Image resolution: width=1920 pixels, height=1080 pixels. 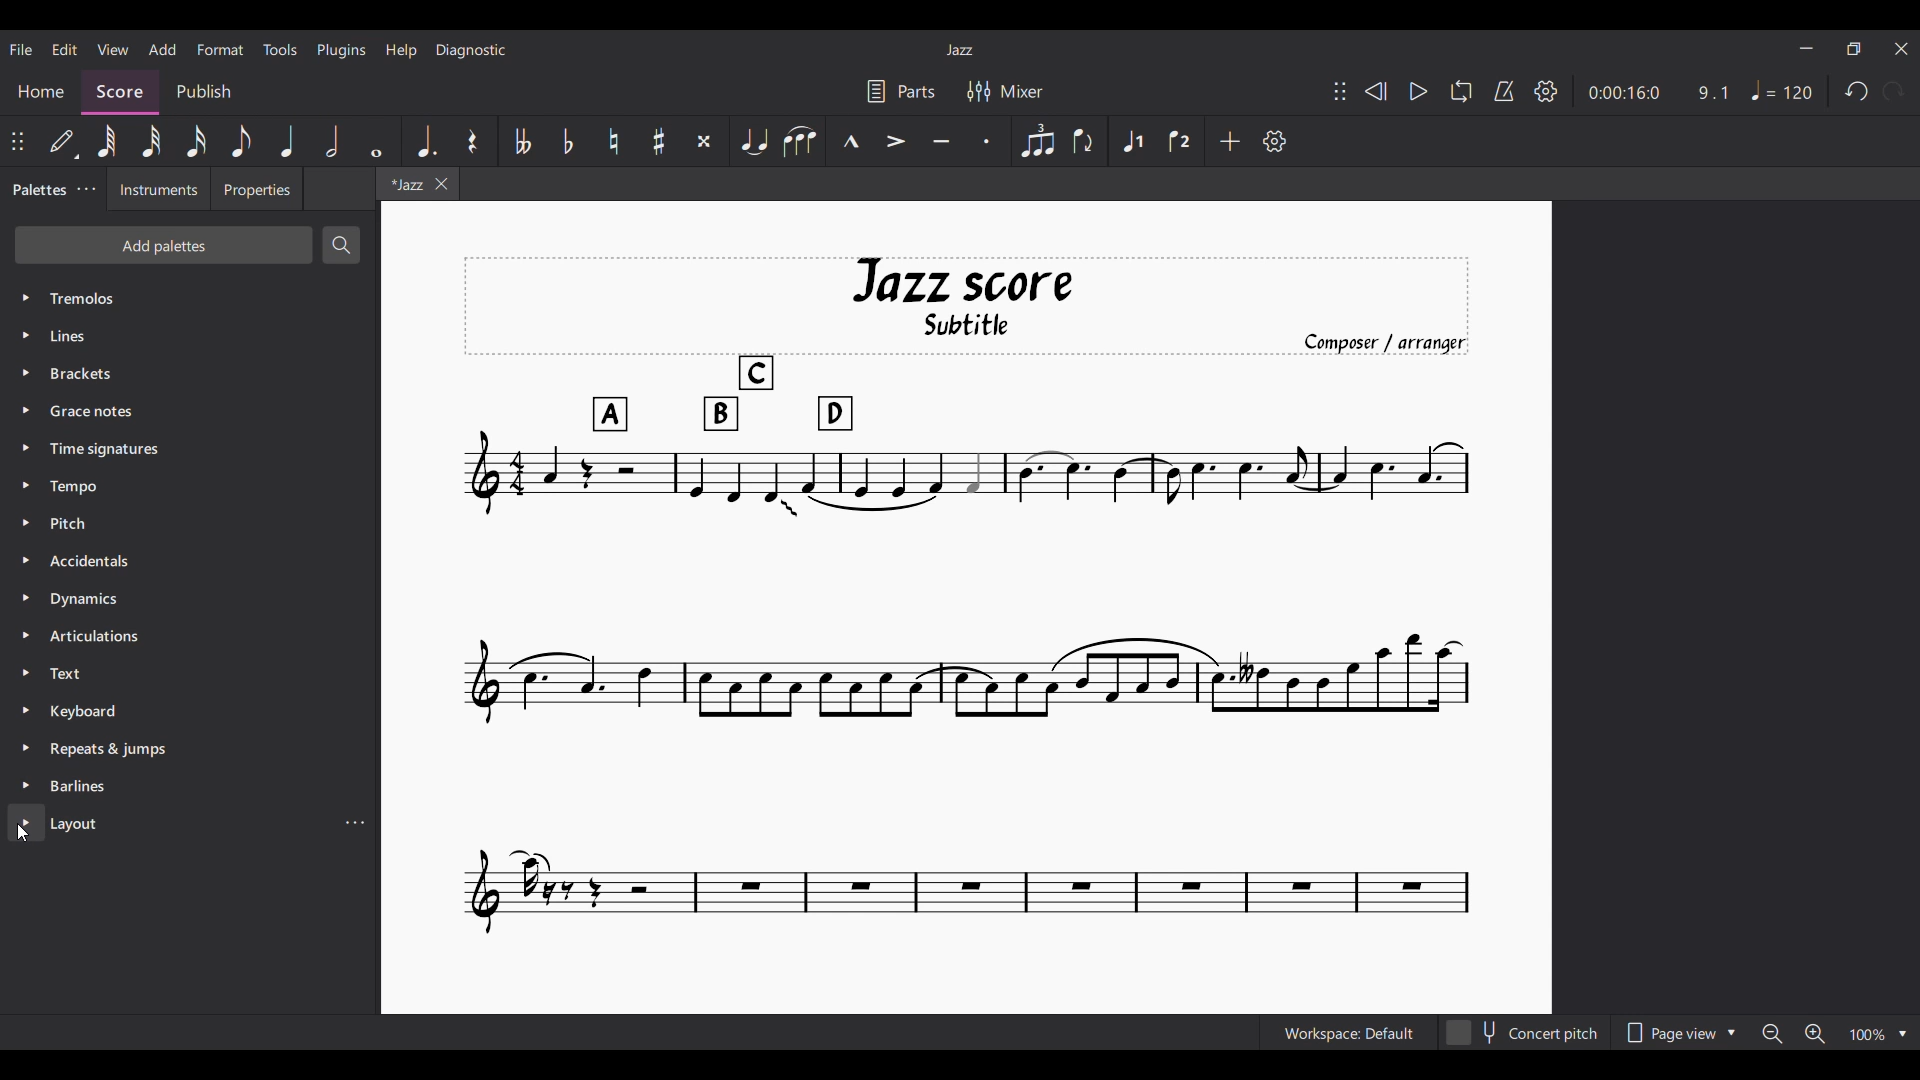 I want to click on View menu, so click(x=113, y=49).